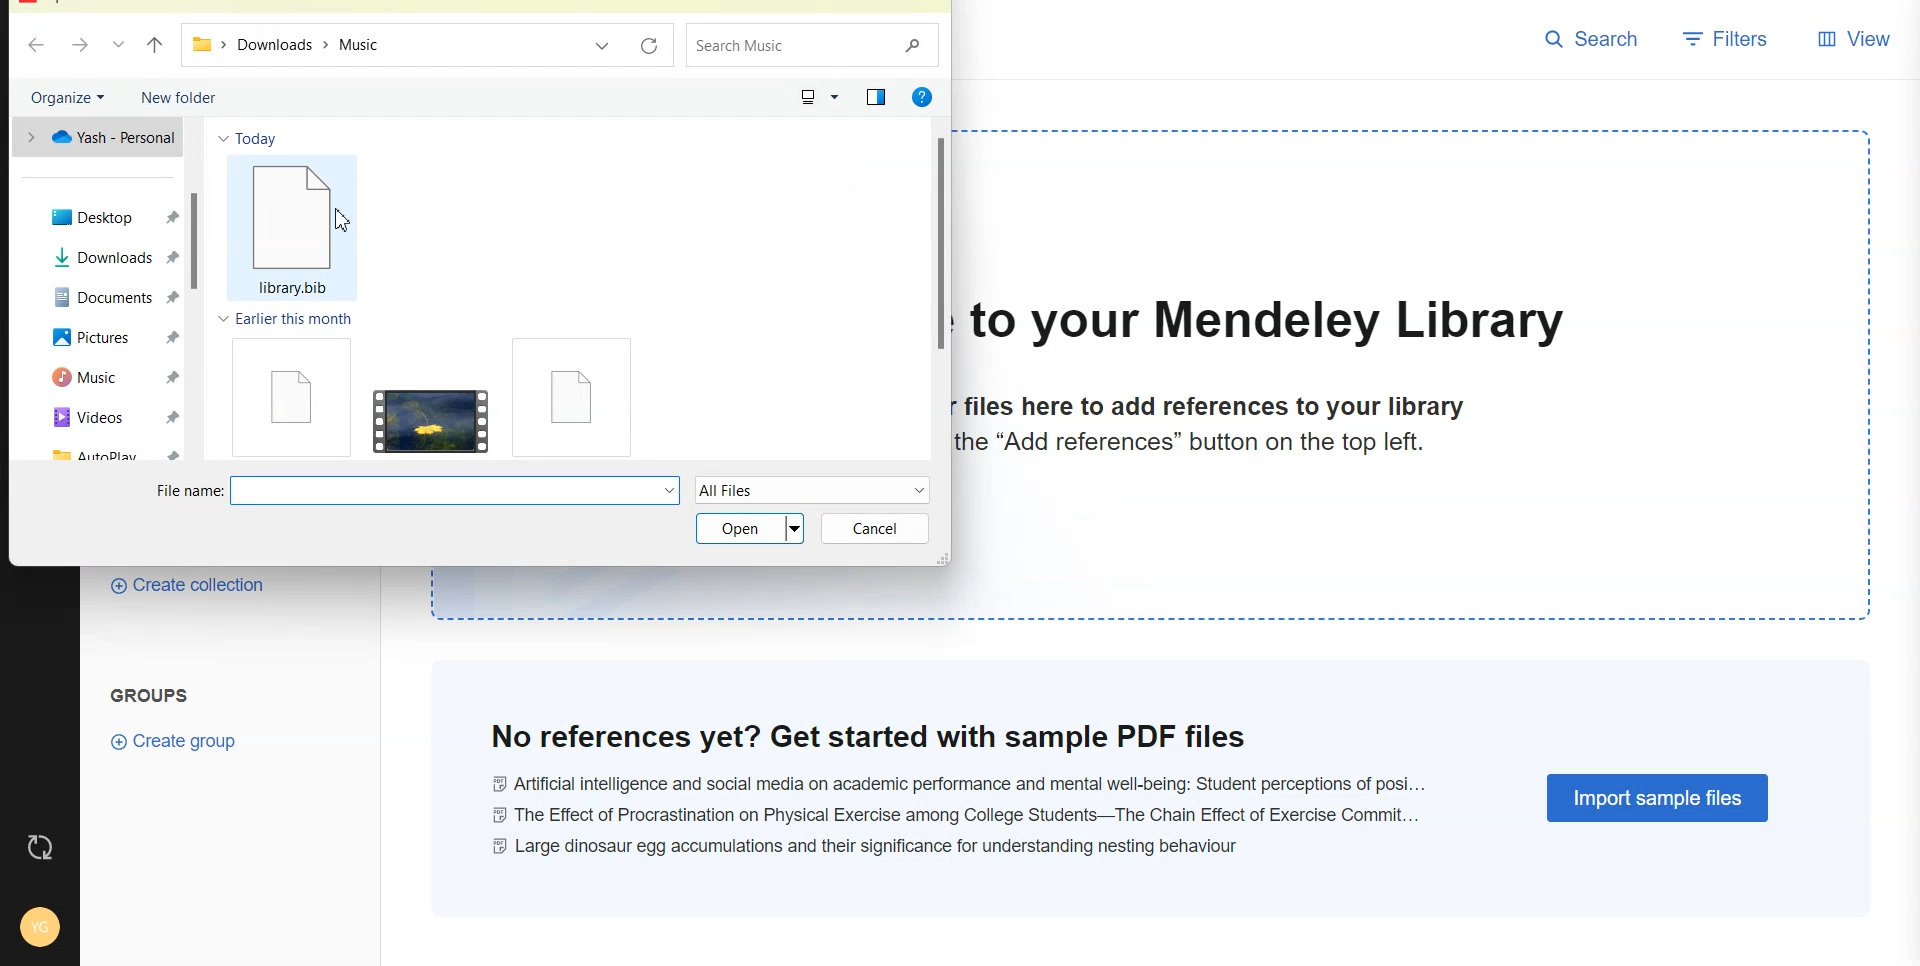 This screenshot has height=966, width=1920. I want to click on Show the preview pane, so click(877, 96).